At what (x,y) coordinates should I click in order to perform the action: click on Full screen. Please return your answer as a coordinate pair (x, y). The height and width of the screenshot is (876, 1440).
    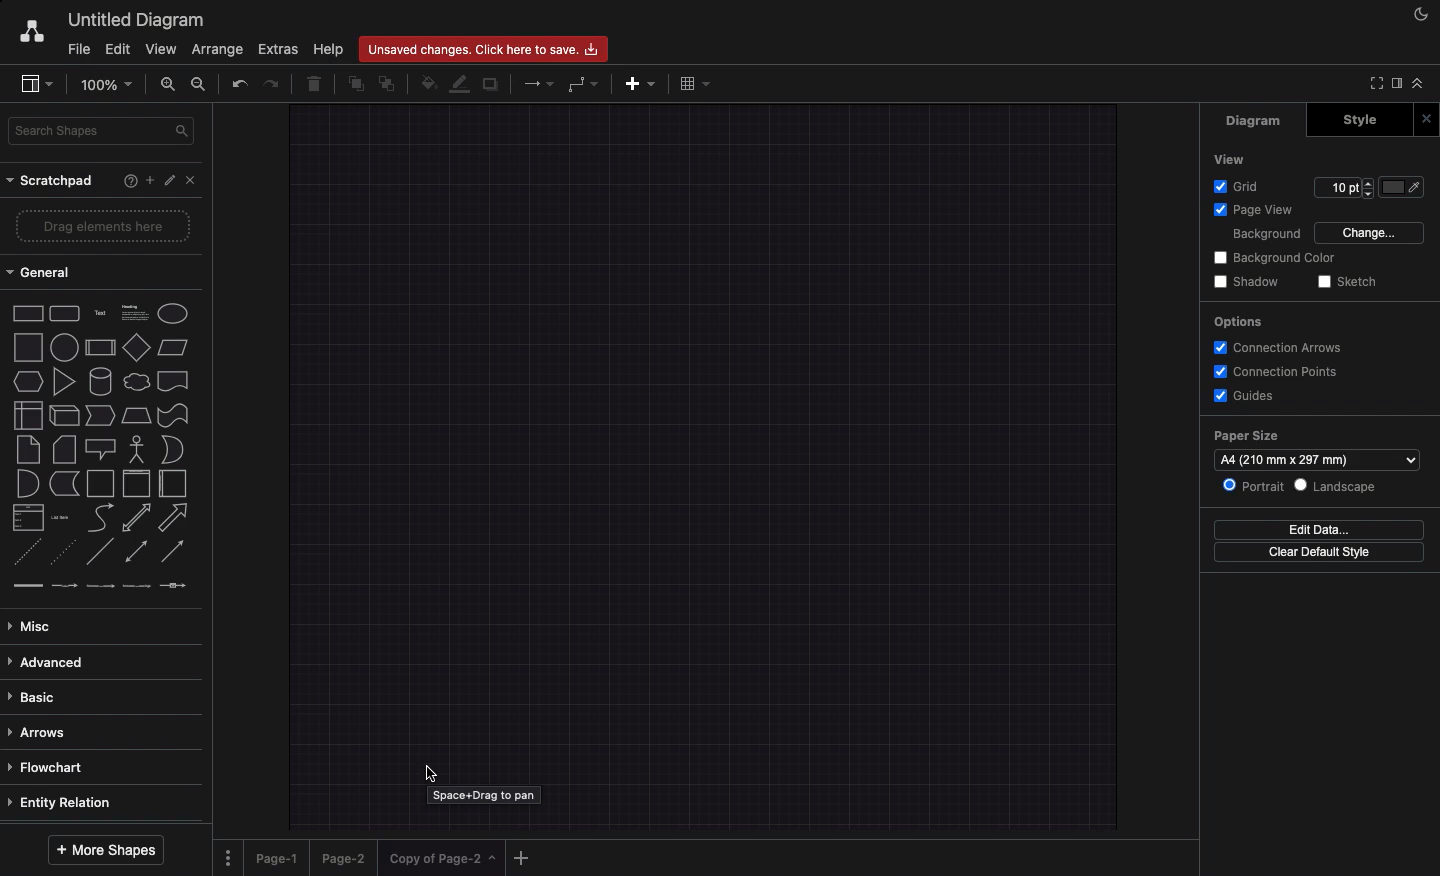
    Looking at the image, I should click on (1372, 85).